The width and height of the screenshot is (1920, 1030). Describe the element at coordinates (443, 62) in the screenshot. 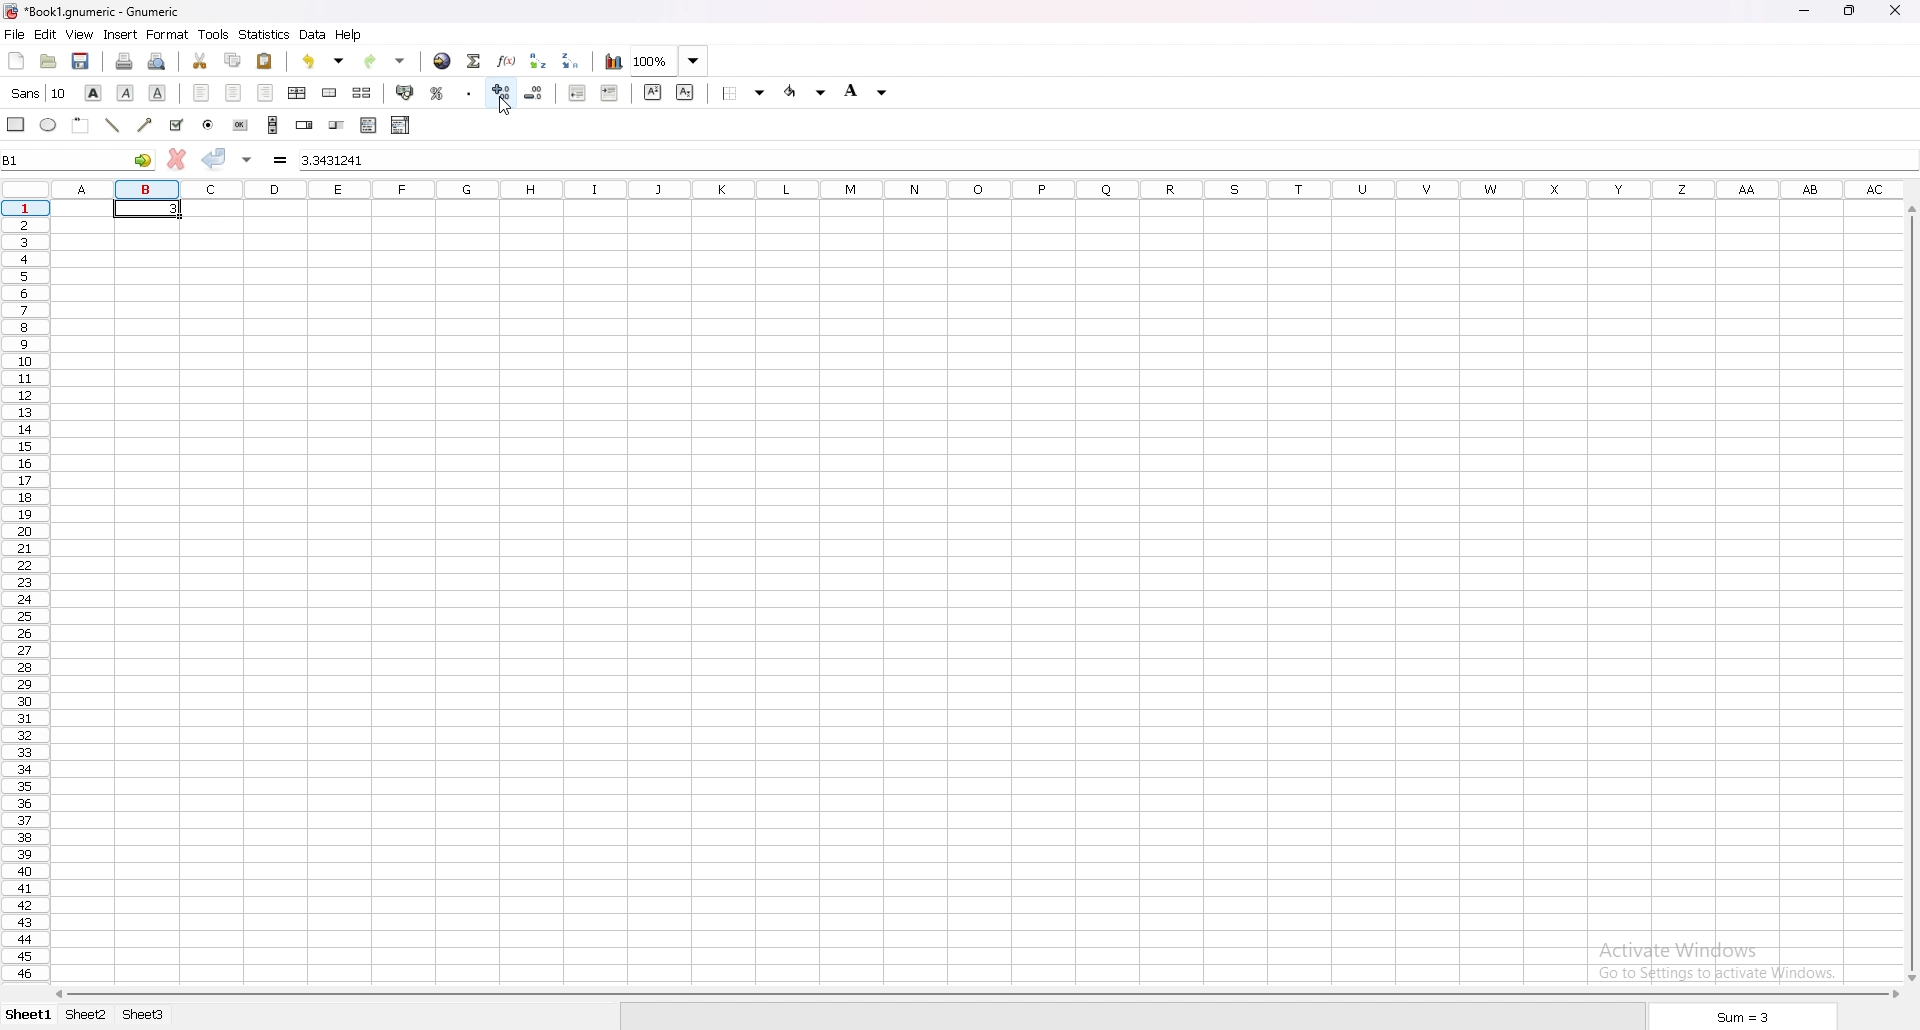

I see `hyperlink` at that location.